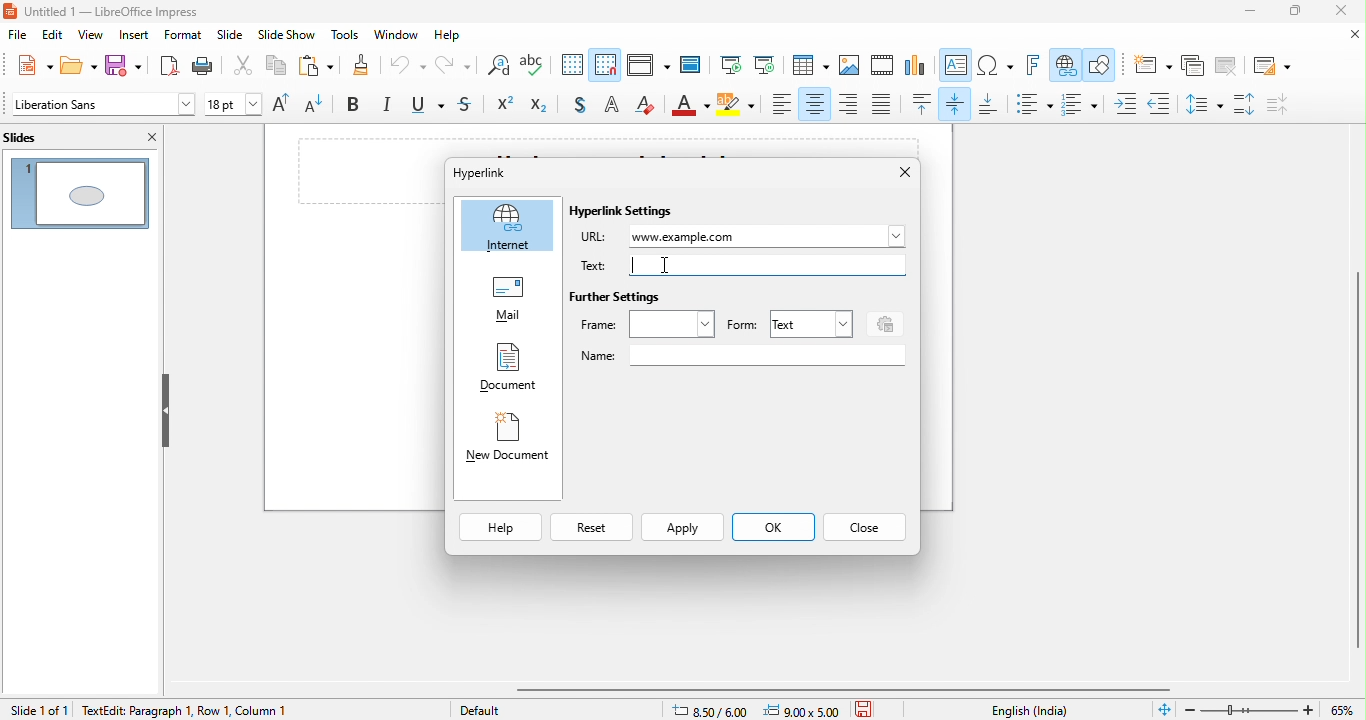  I want to click on edit, so click(54, 36).